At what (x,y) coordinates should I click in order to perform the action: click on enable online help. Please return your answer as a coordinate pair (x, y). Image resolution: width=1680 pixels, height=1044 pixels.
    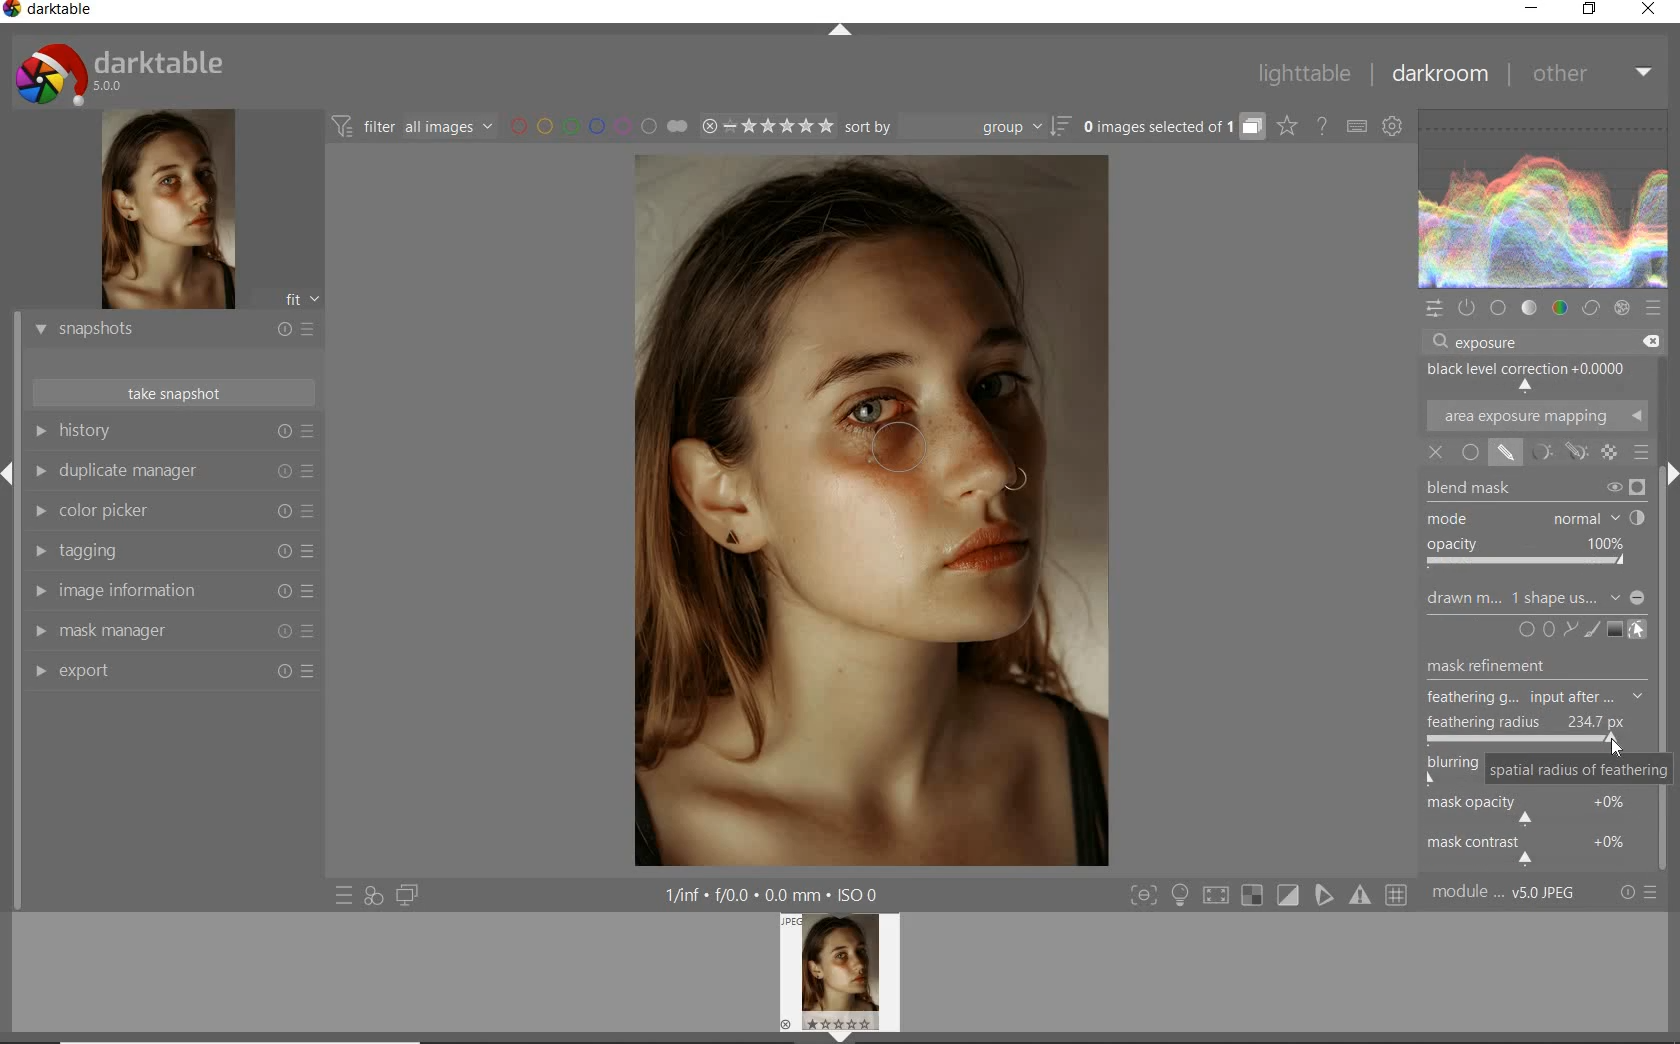
    Looking at the image, I should click on (1322, 128).